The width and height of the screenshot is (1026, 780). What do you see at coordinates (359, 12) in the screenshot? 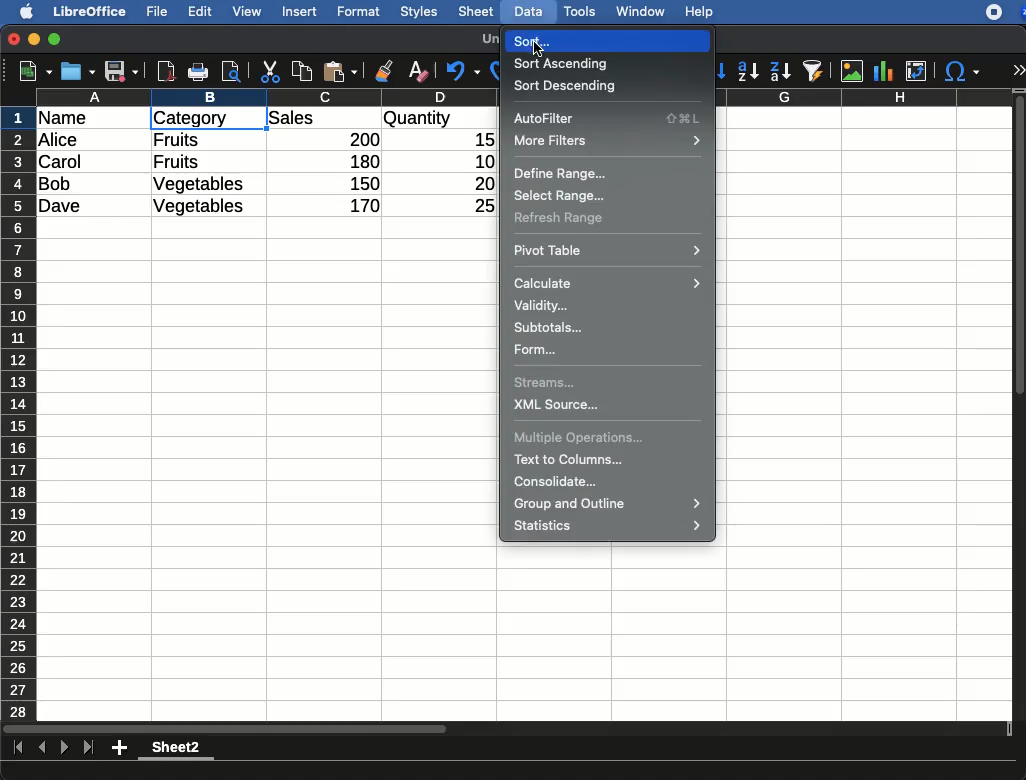
I see `format` at bounding box center [359, 12].